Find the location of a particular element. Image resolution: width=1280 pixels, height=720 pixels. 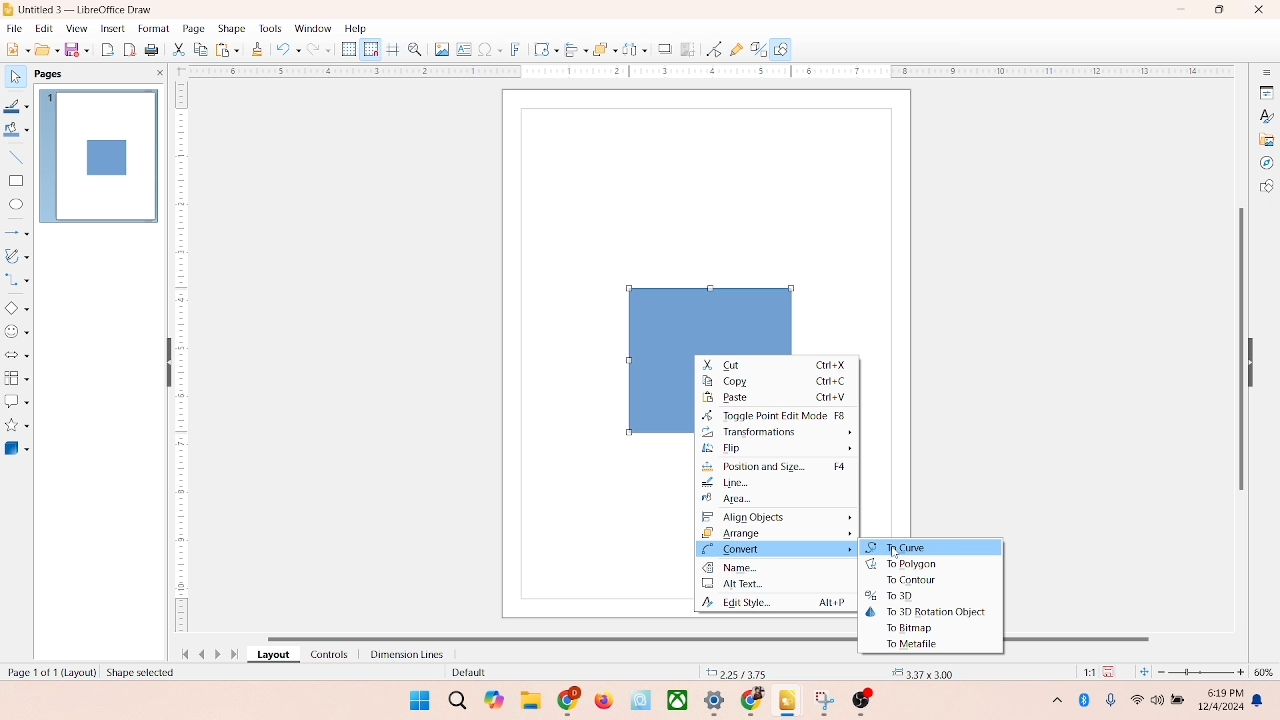

arrange is located at coordinates (779, 531).